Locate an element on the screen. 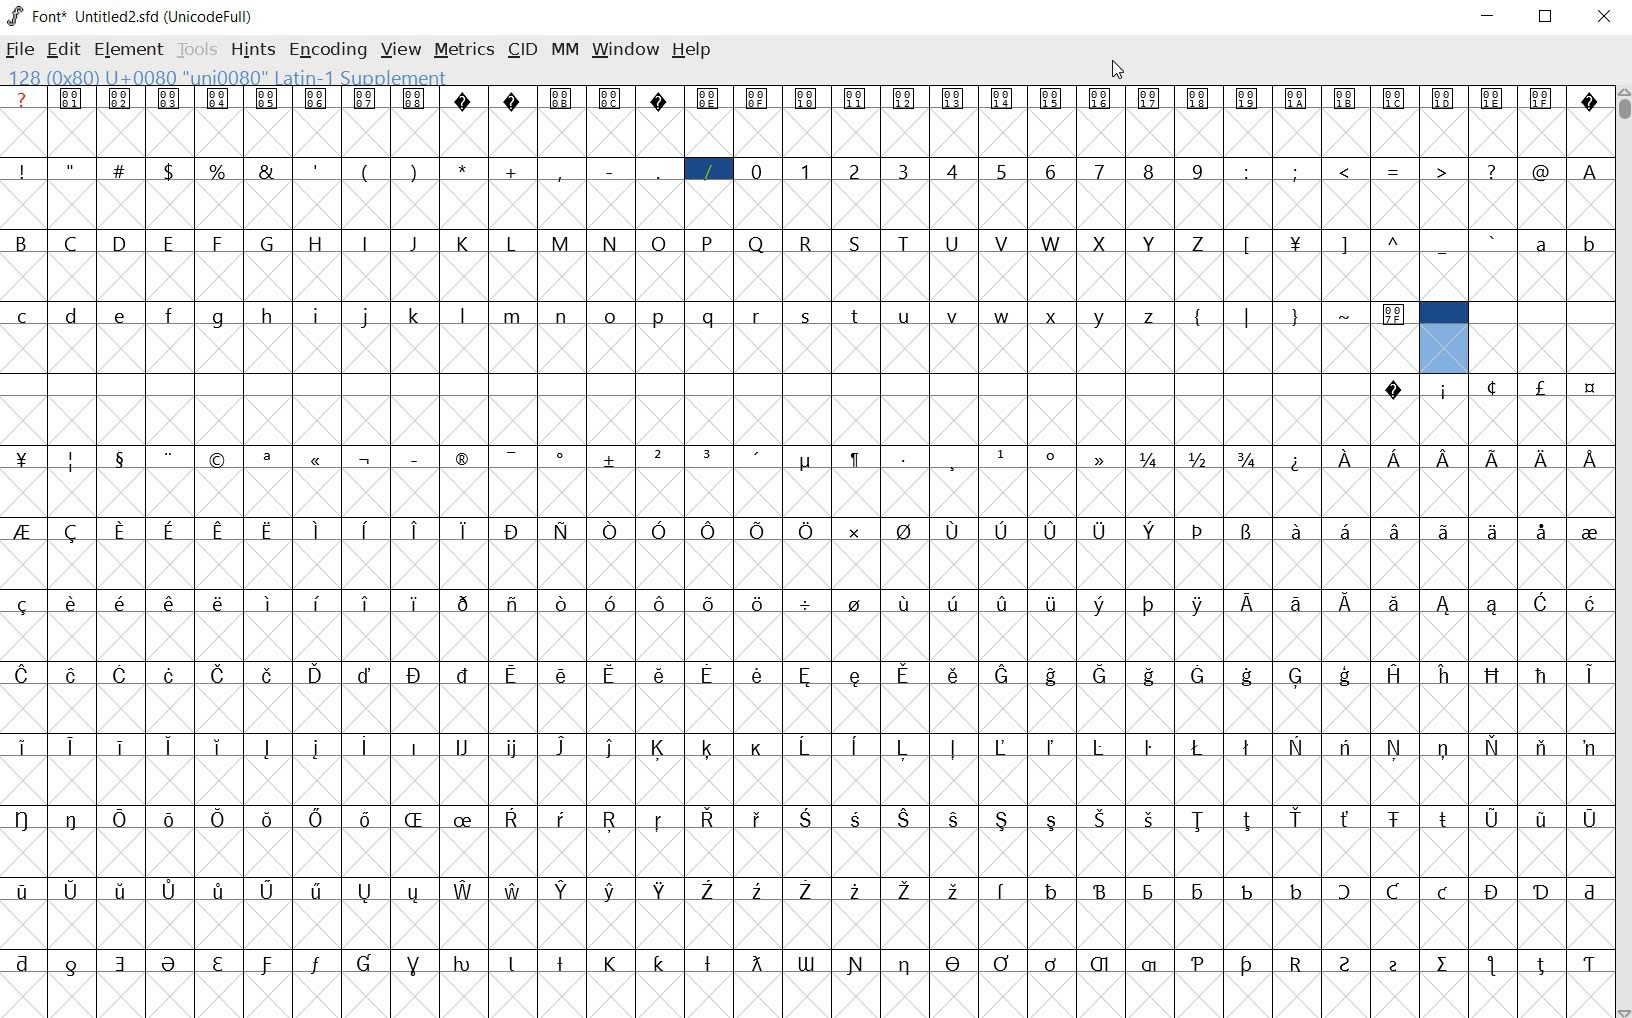 The image size is (1632, 1018). Symbol is located at coordinates (565, 961).